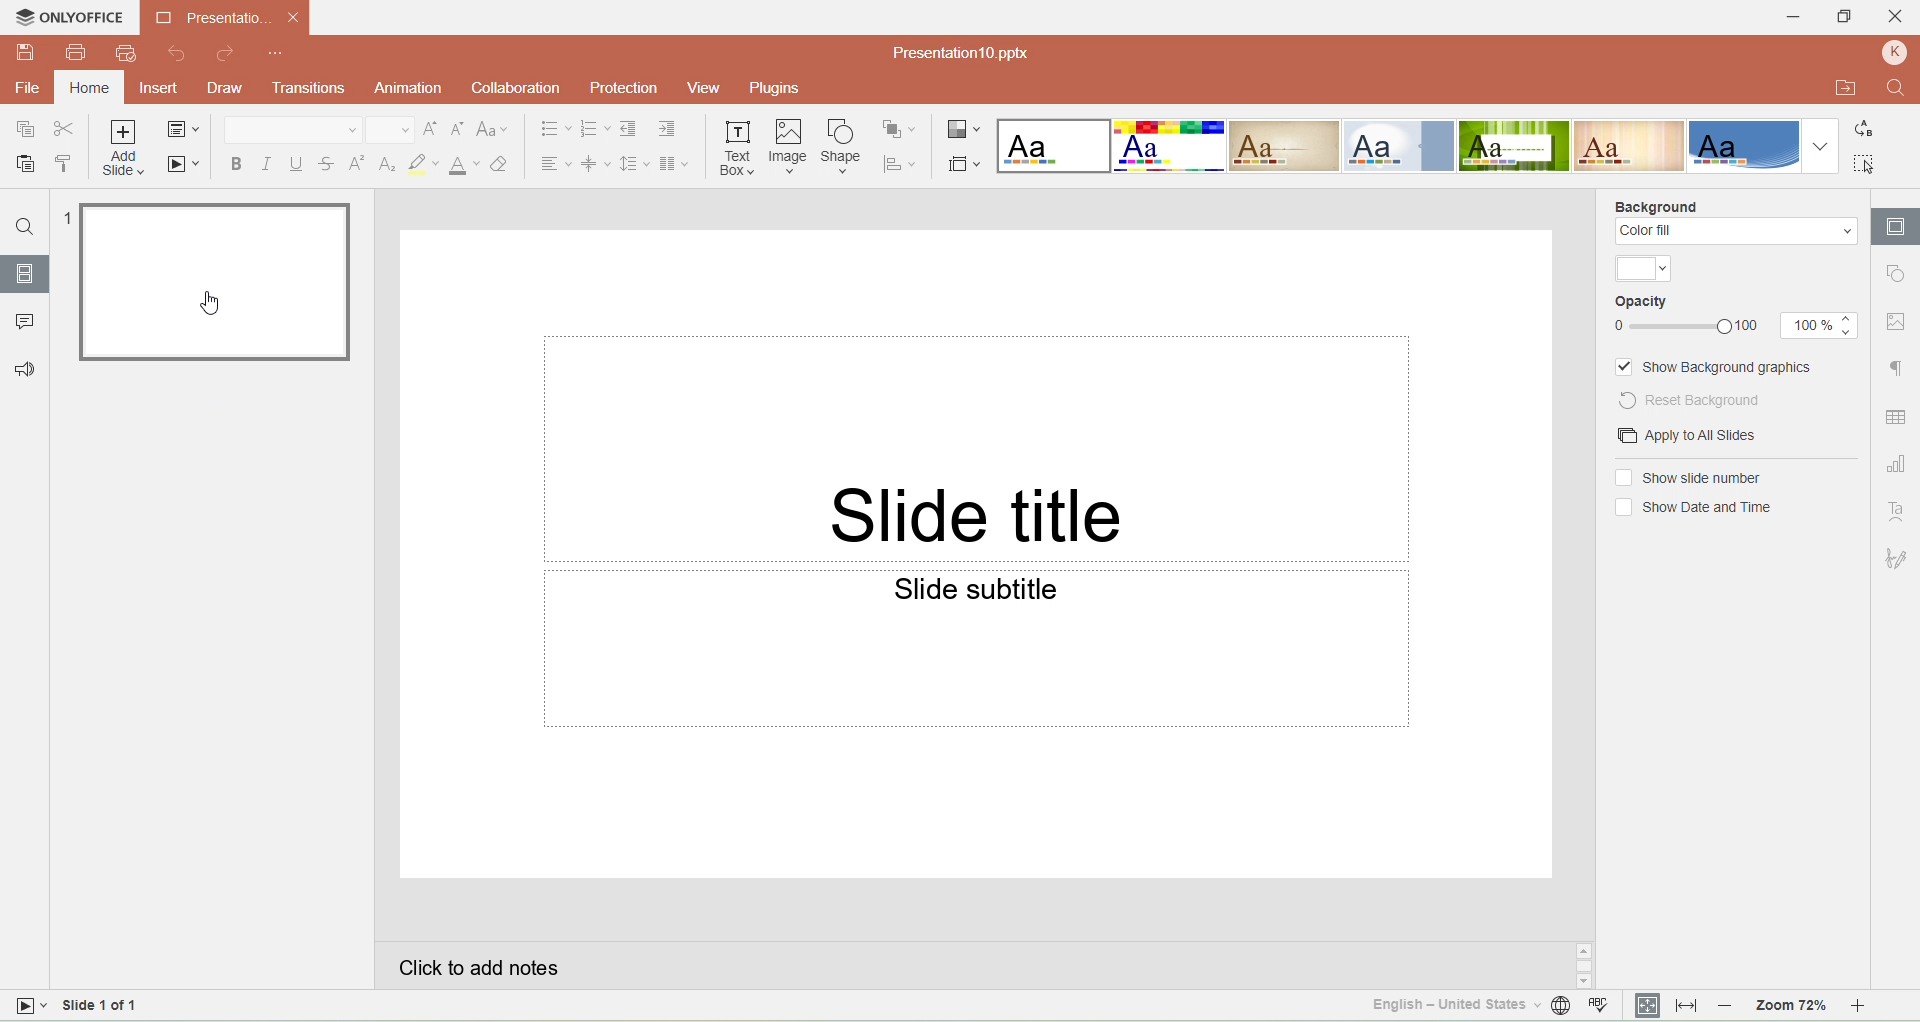 Image resolution: width=1920 pixels, height=1022 pixels. Describe the element at coordinates (77, 56) in the screenshot. I see `Print file` at that location.